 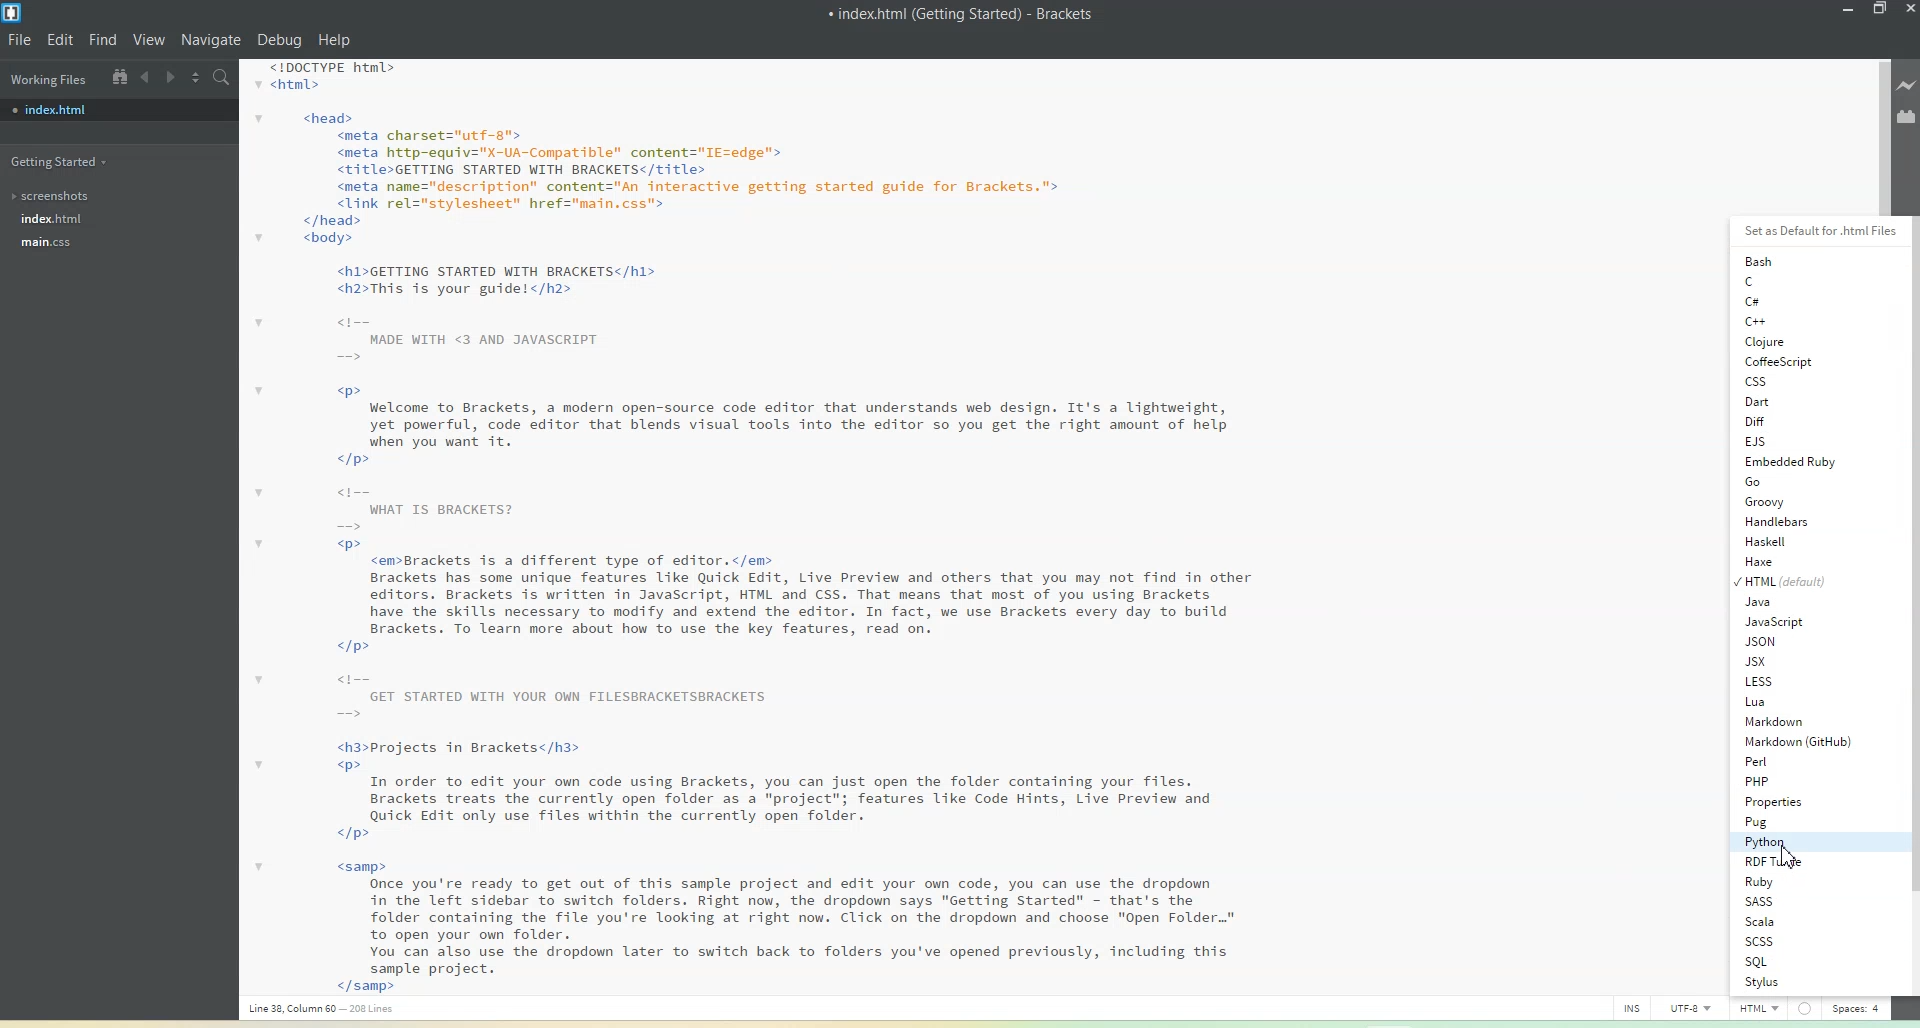 I want to click on Set as Default for .html Files, so click(x=1813, y=230).